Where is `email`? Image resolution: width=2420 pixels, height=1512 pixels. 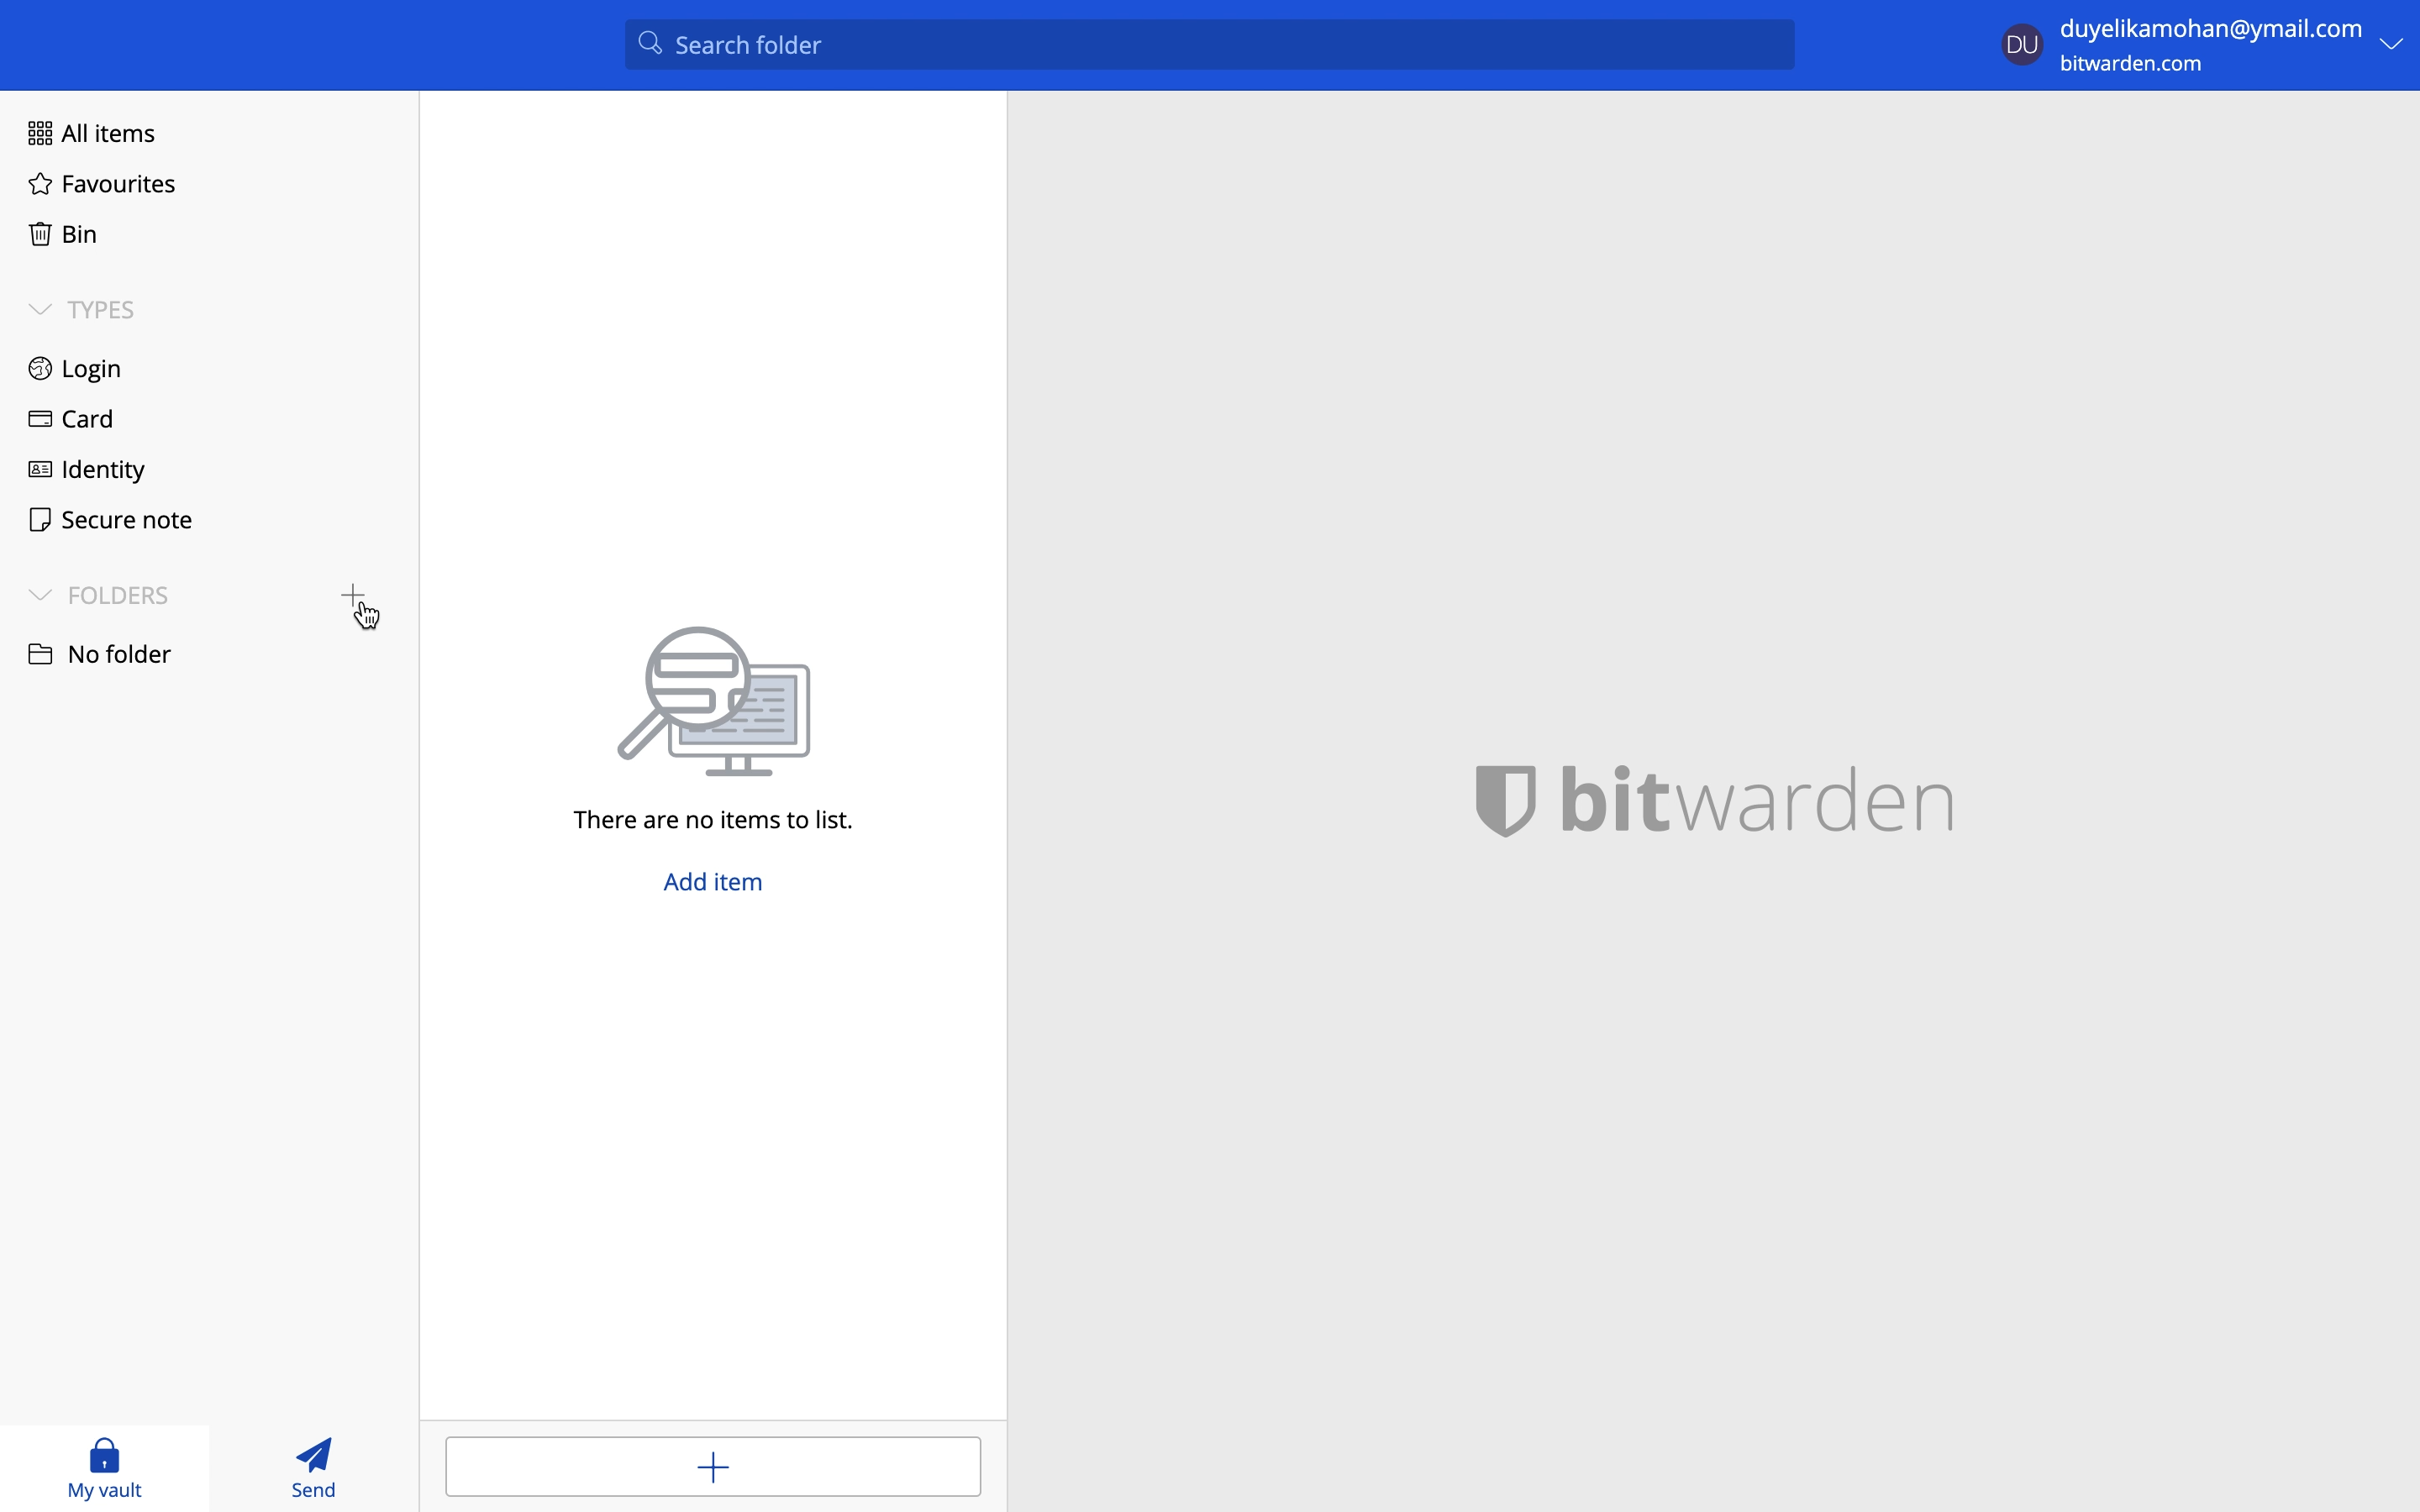 email is located at coordinates (2213, 27).